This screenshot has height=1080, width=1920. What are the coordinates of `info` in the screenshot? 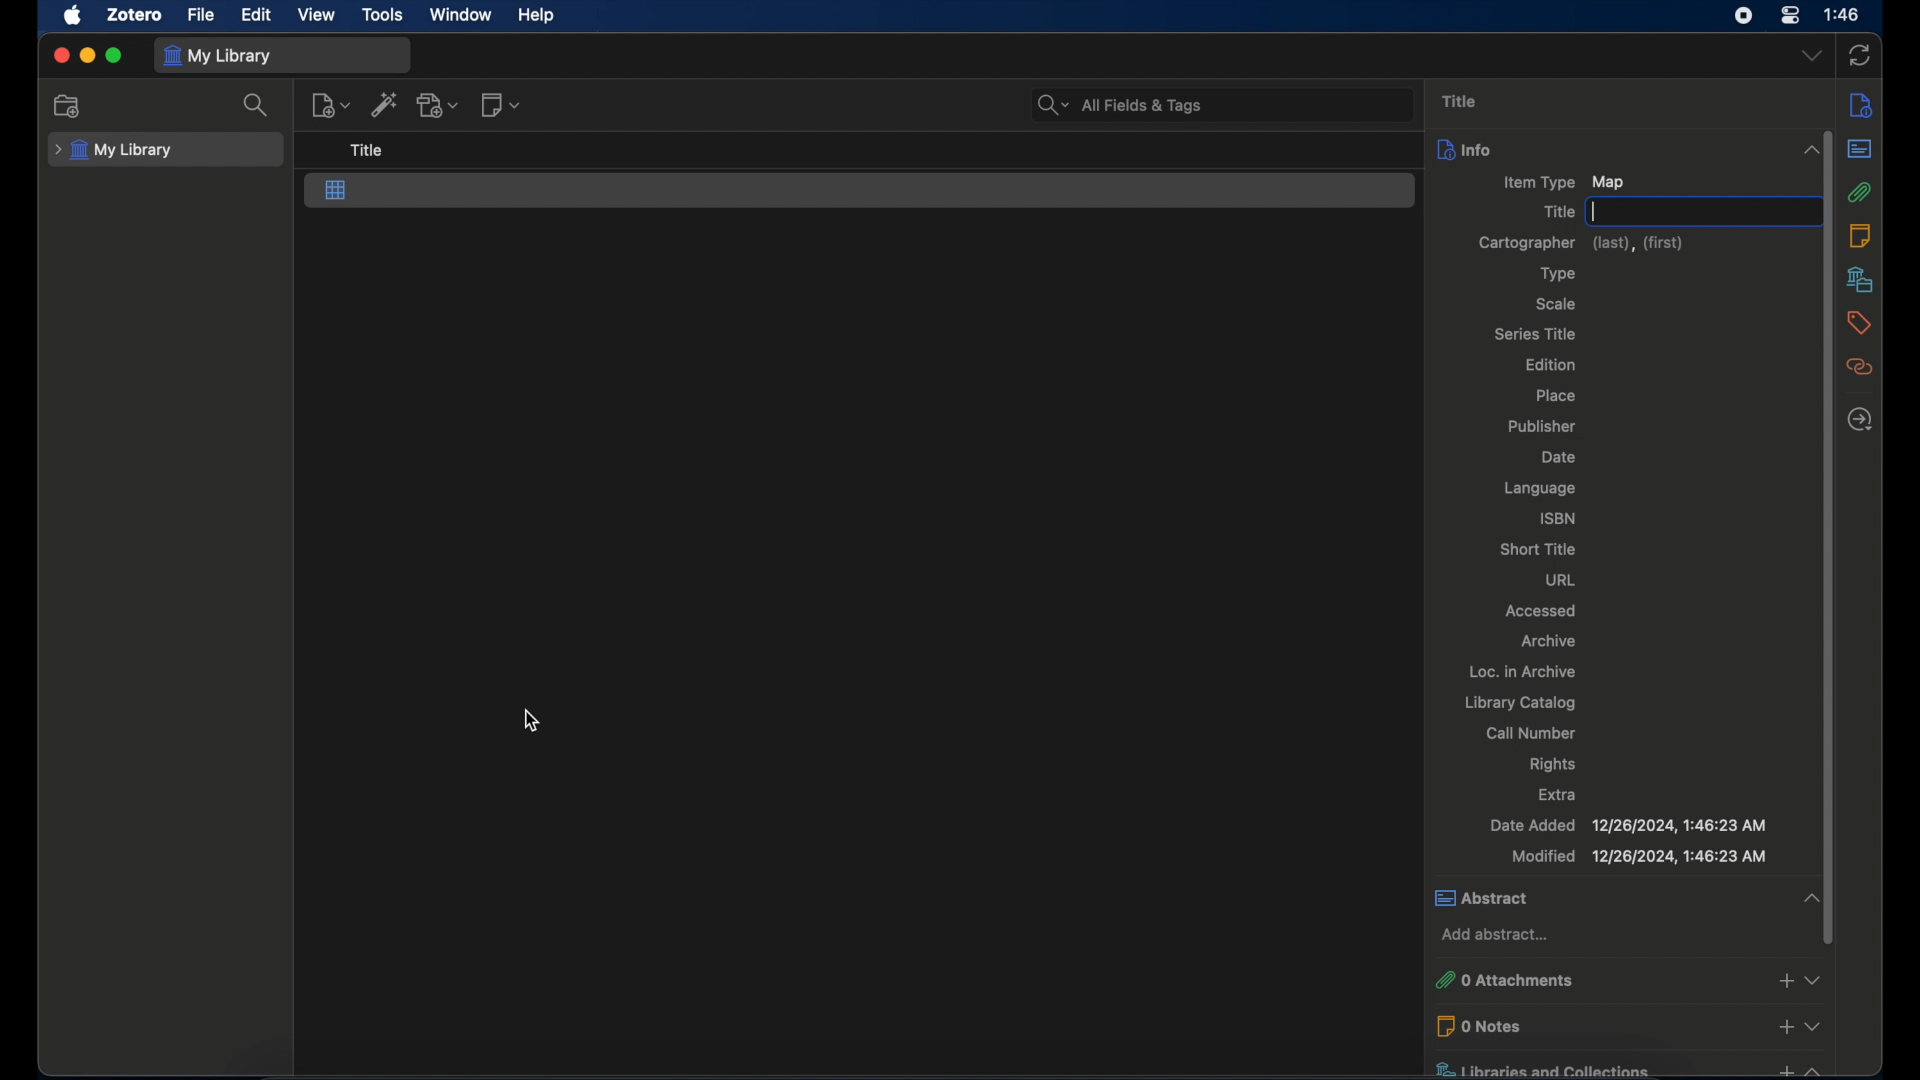 It's located at (1604, 151).